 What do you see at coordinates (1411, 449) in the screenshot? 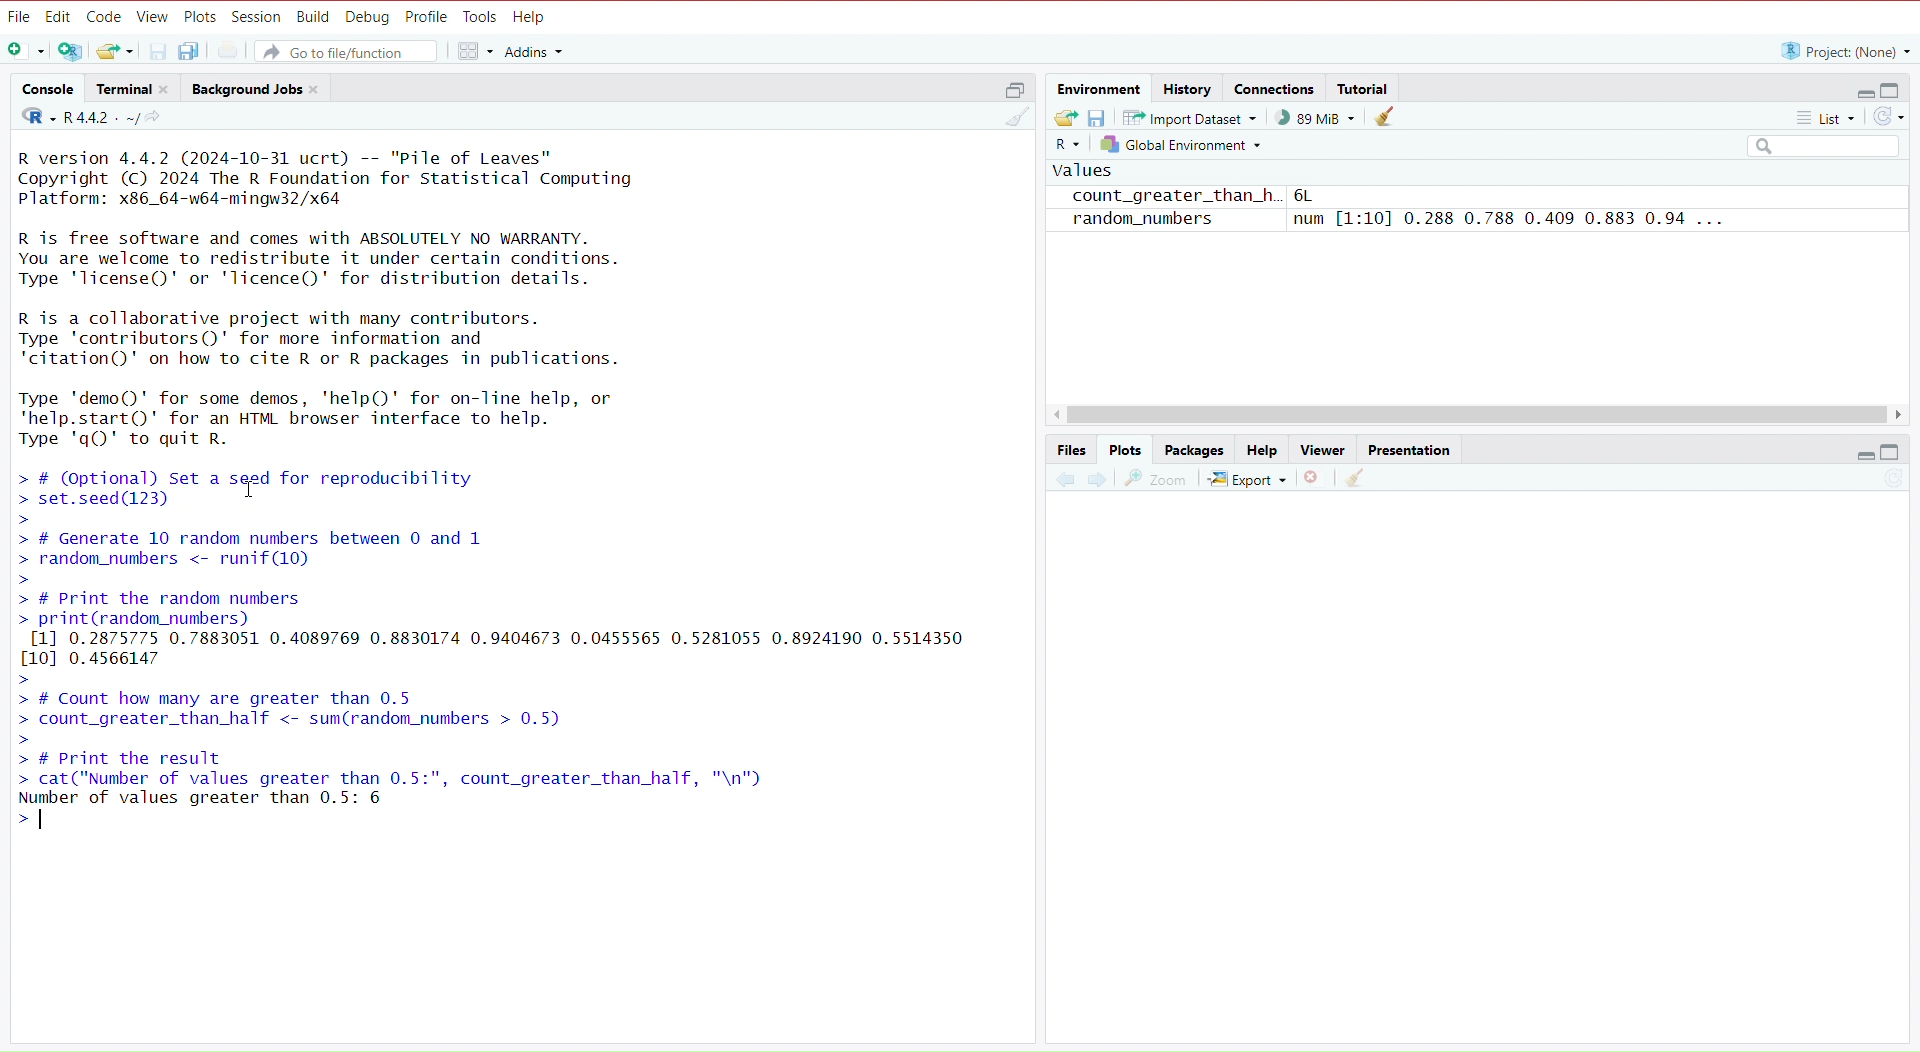
I see `Presentation` at bounding box center [1411, 449].